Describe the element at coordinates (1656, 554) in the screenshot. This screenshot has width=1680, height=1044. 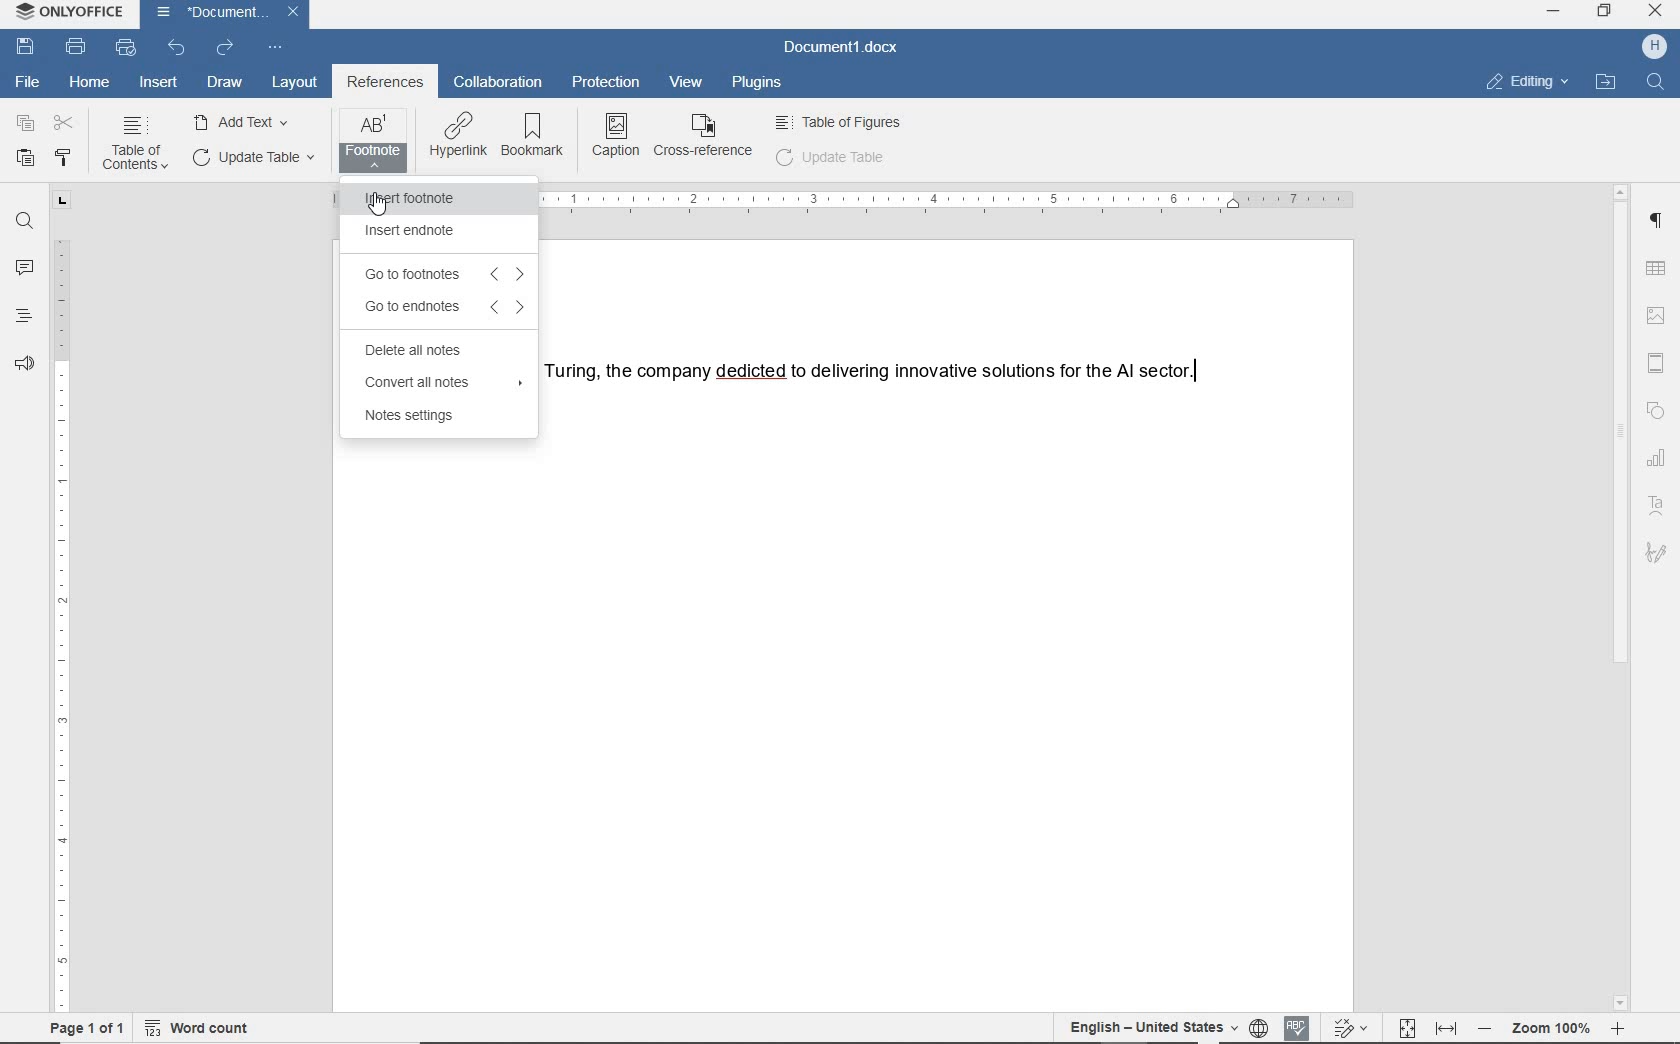
I see `SIGNATURE` at that location.